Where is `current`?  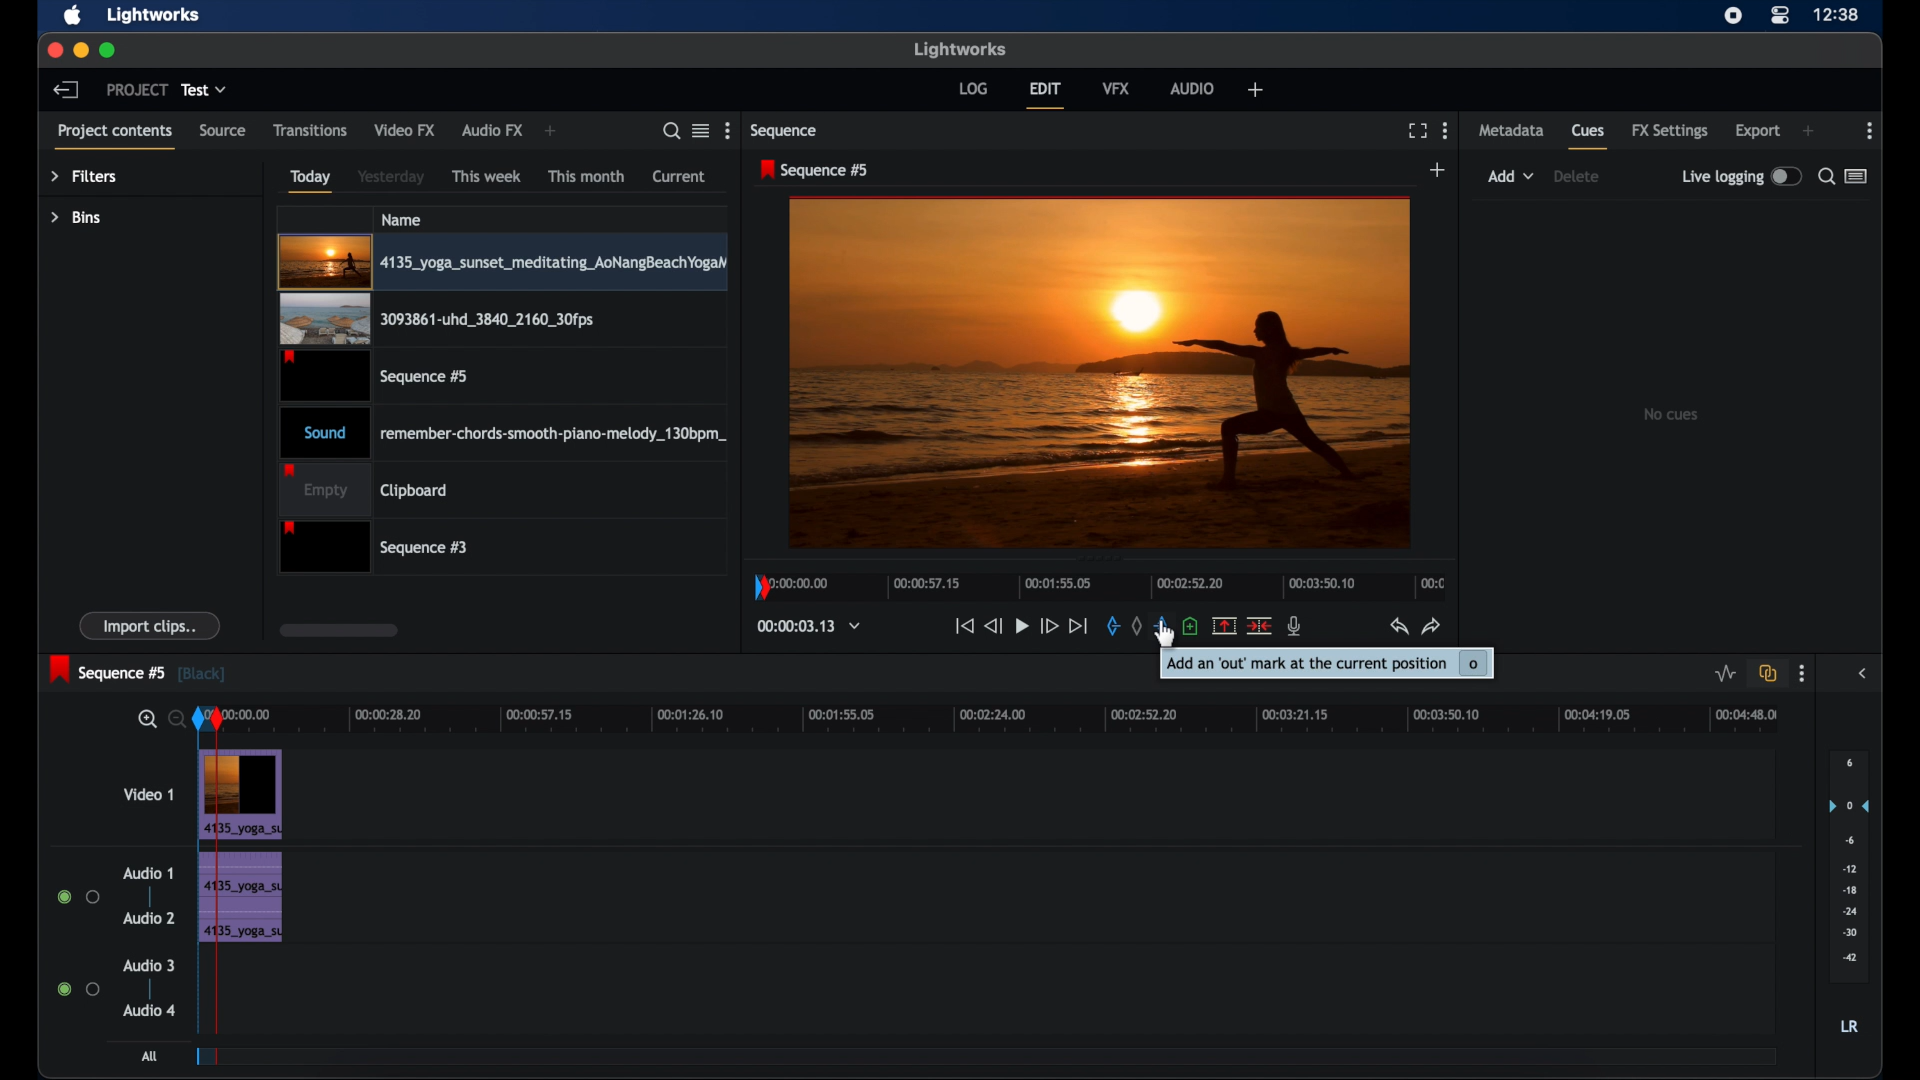
current is located at coordinates (679, 177).